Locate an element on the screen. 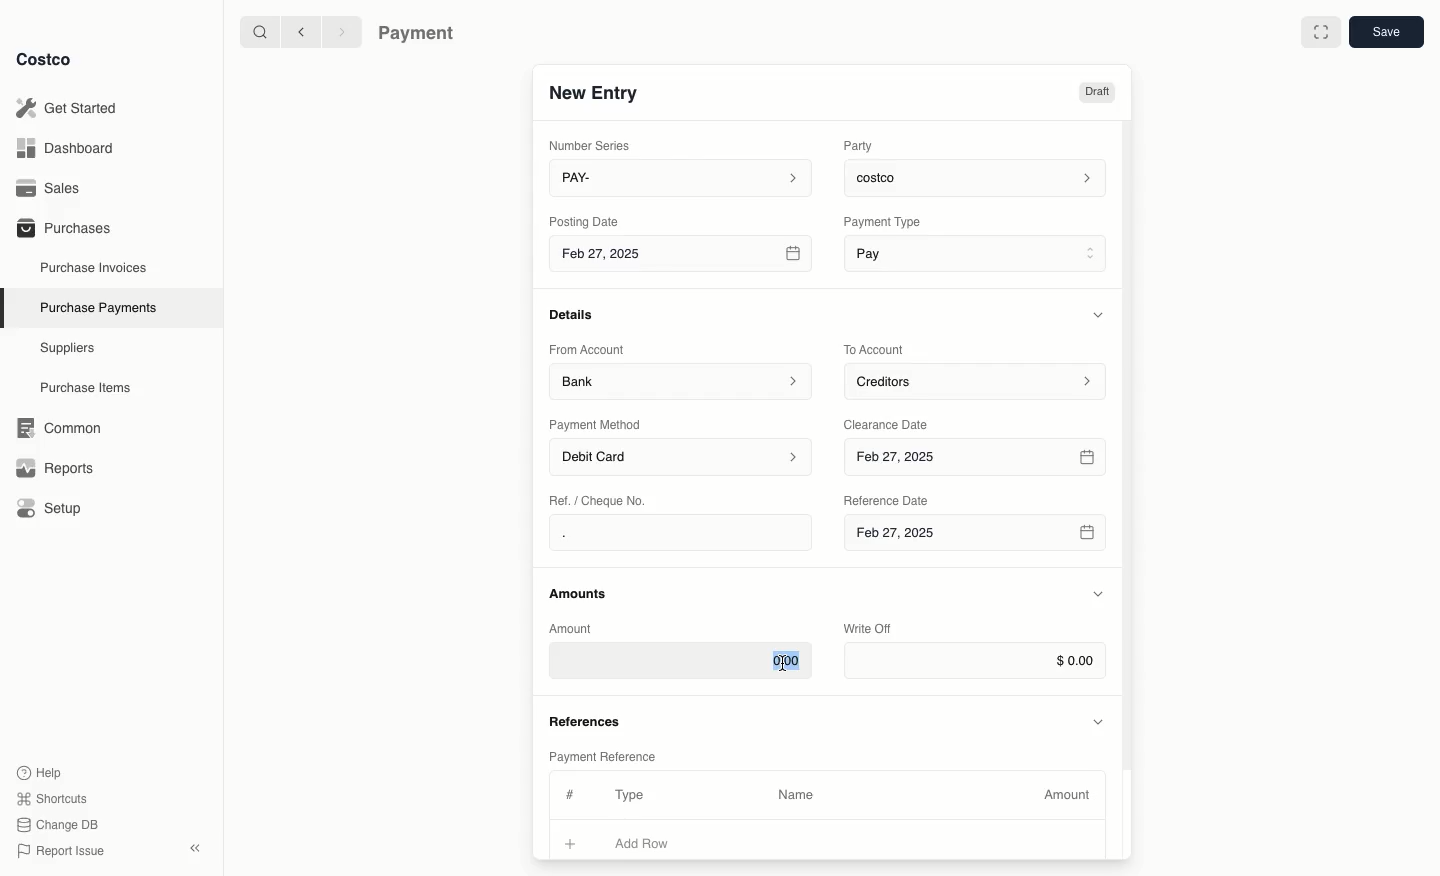 The image size is (1440, 876). Feb 27, 2025 is located at coordinates (683, 257).